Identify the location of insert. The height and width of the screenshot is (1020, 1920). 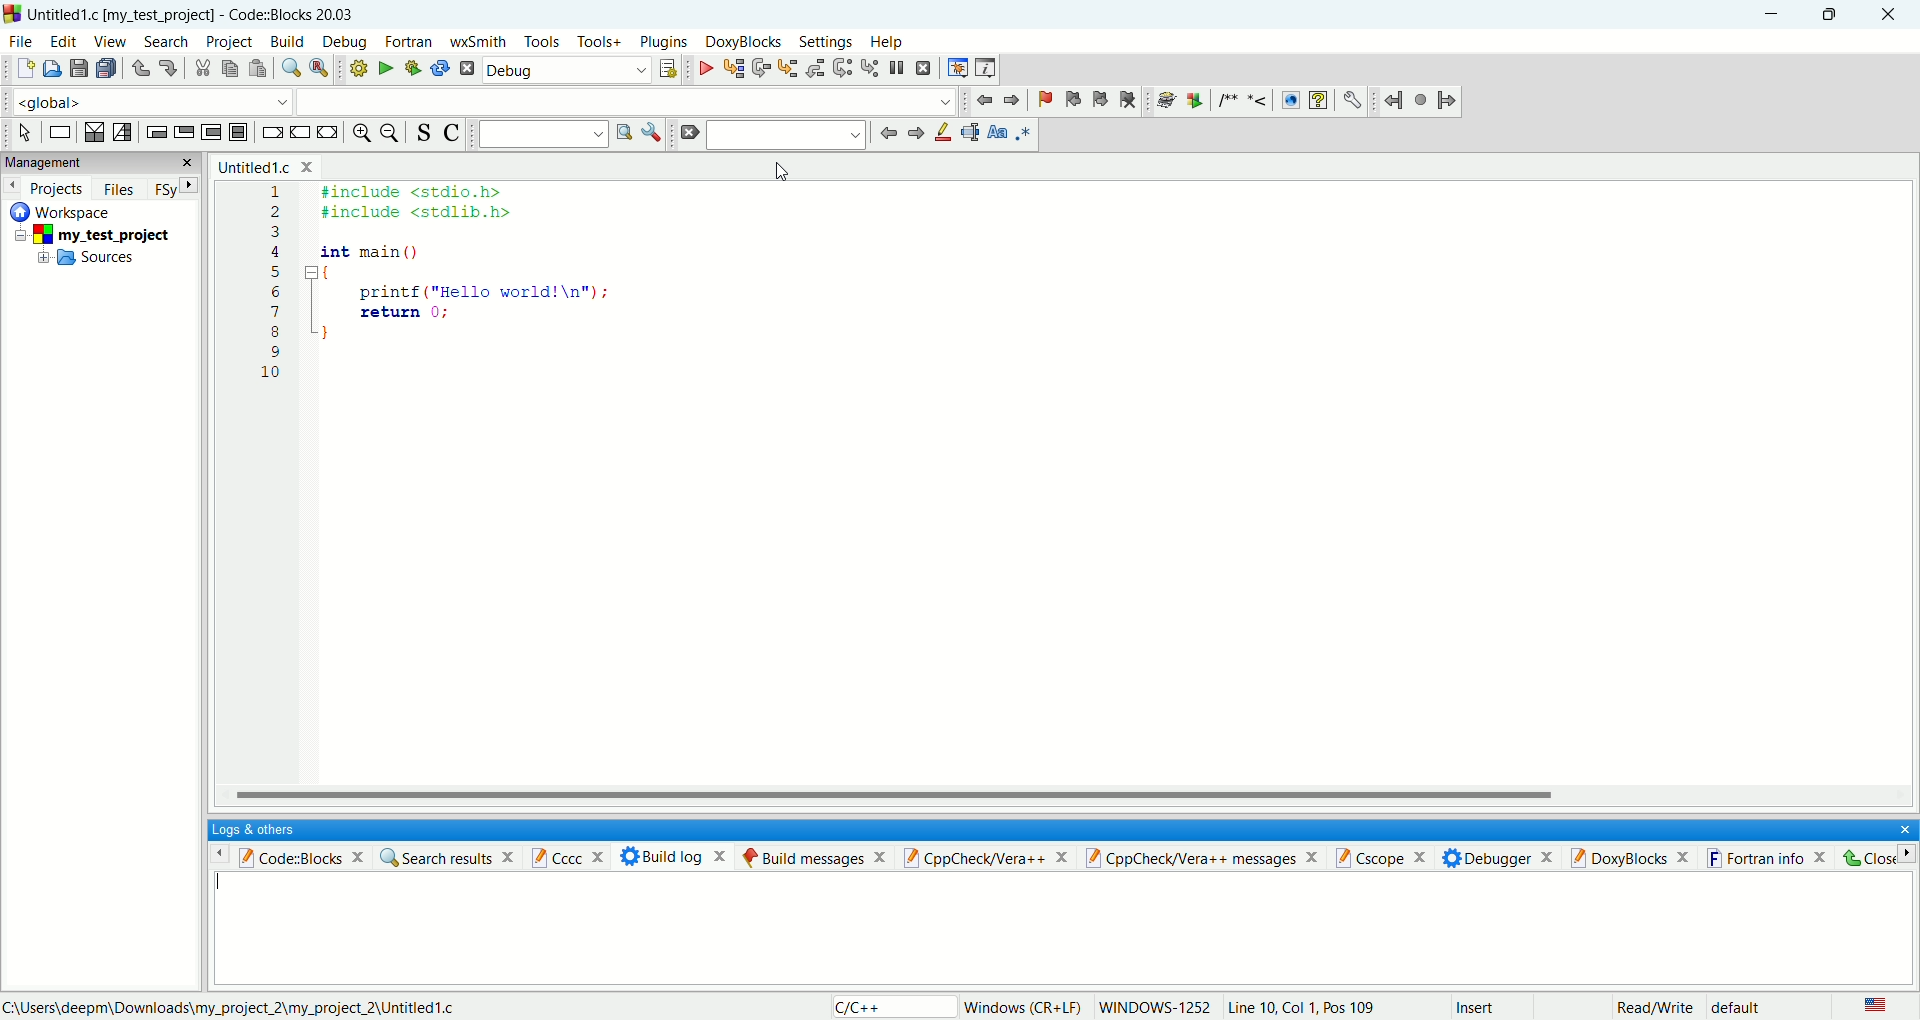
(1474, 1005).